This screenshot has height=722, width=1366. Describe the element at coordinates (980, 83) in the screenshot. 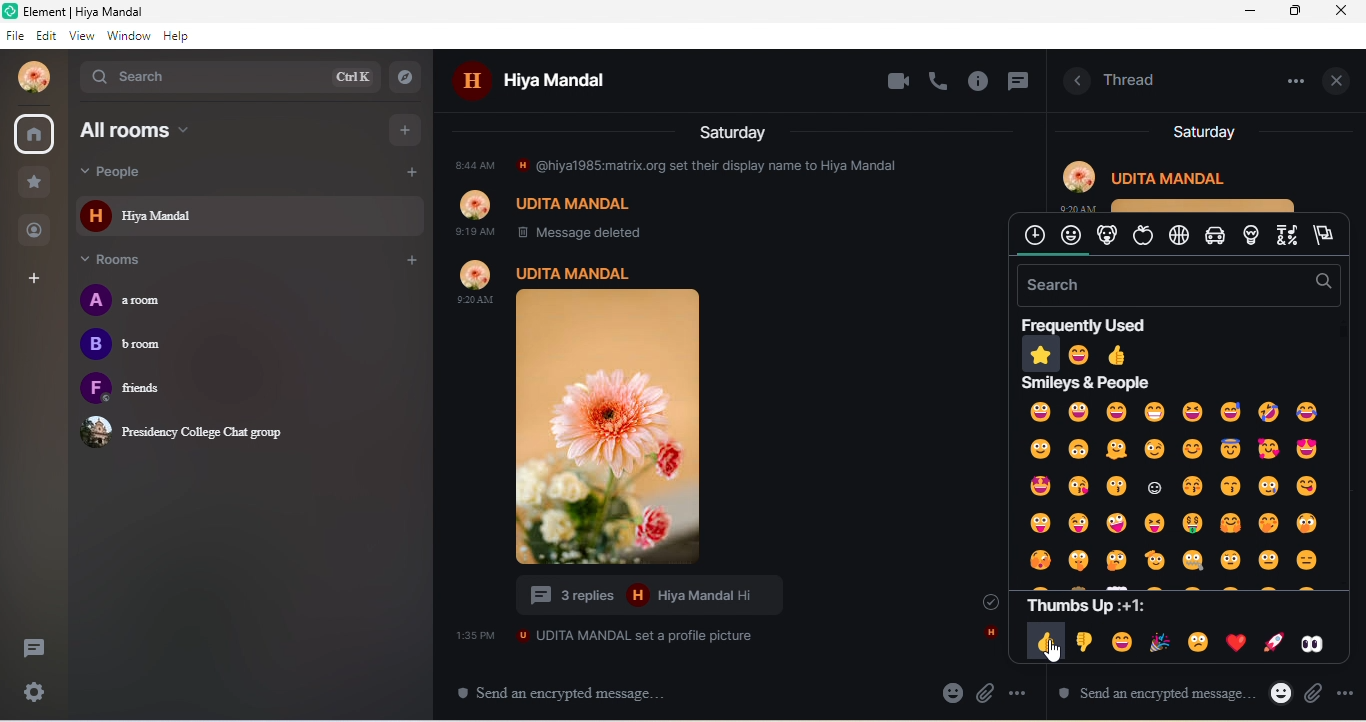

I see `info` at that location.